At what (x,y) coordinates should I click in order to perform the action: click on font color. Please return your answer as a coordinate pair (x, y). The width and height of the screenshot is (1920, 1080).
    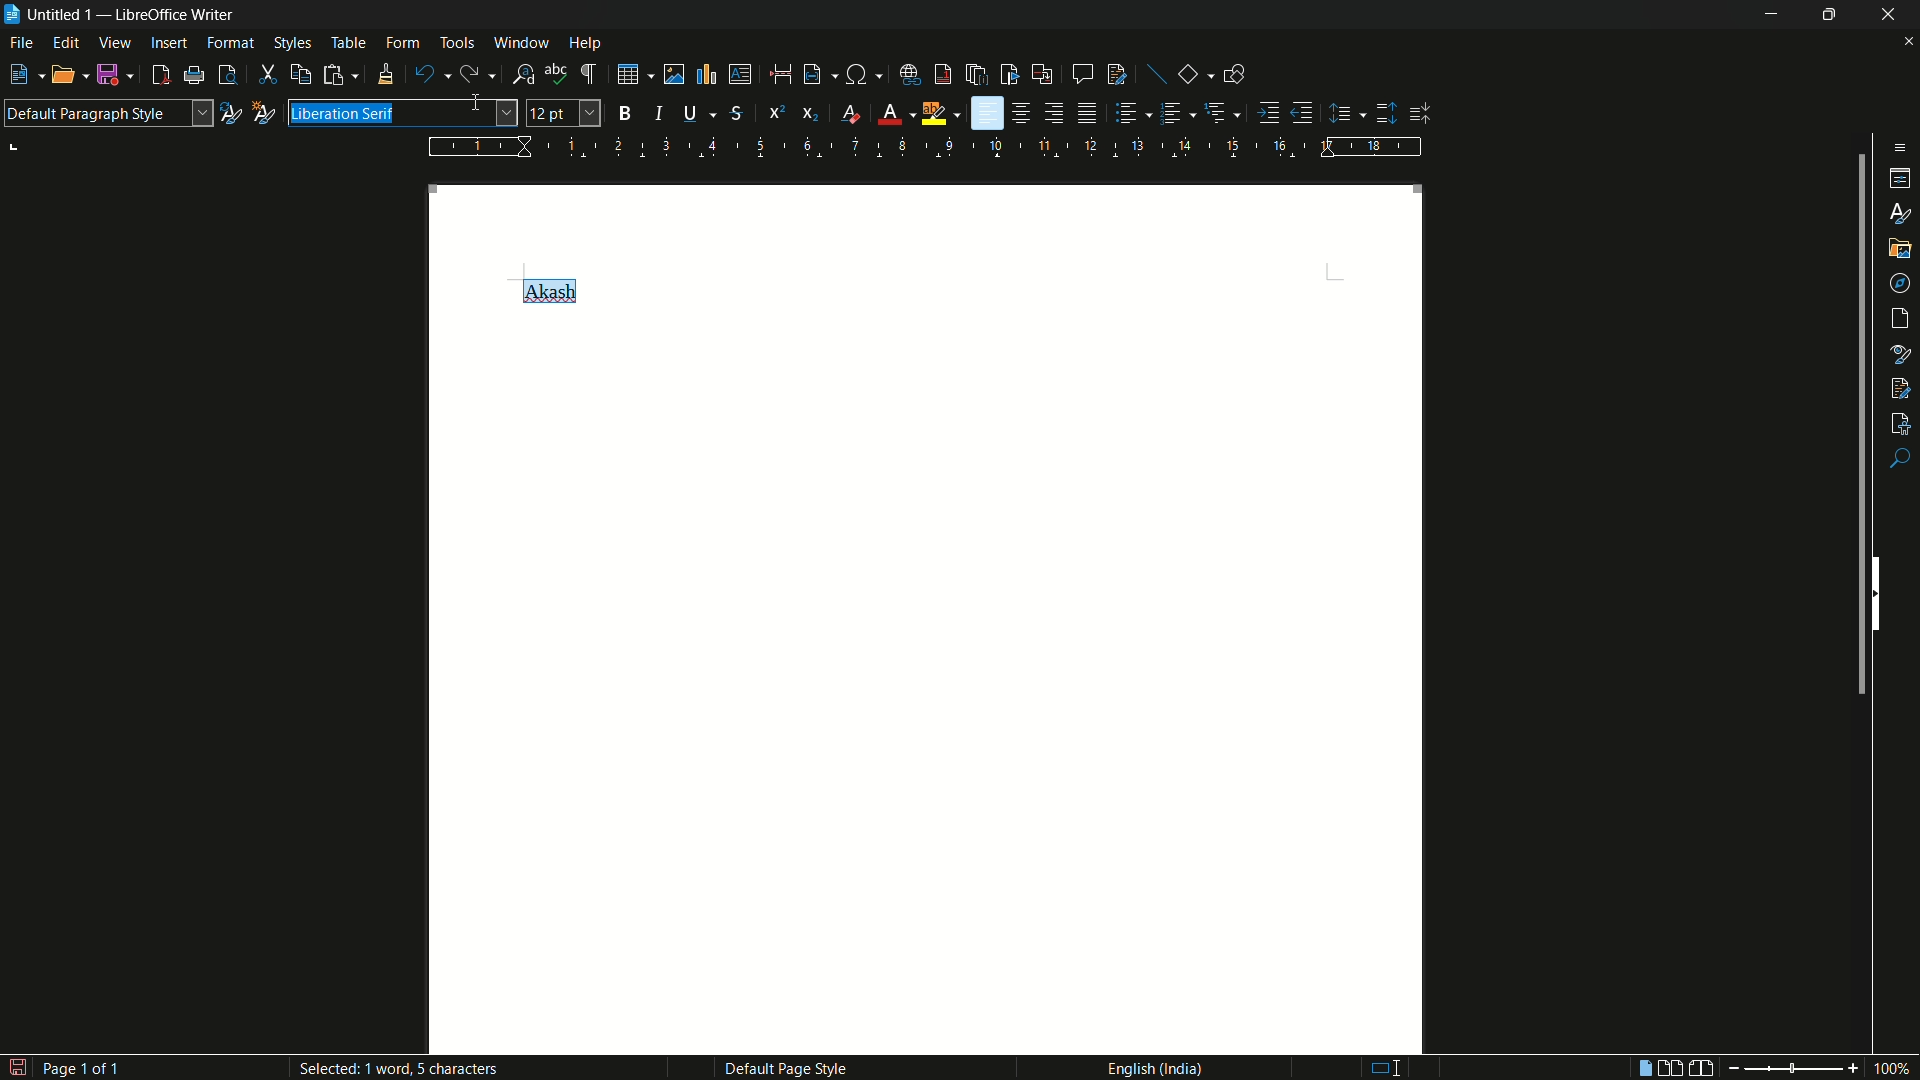
    Looking at the image, I should click on (889, 115).